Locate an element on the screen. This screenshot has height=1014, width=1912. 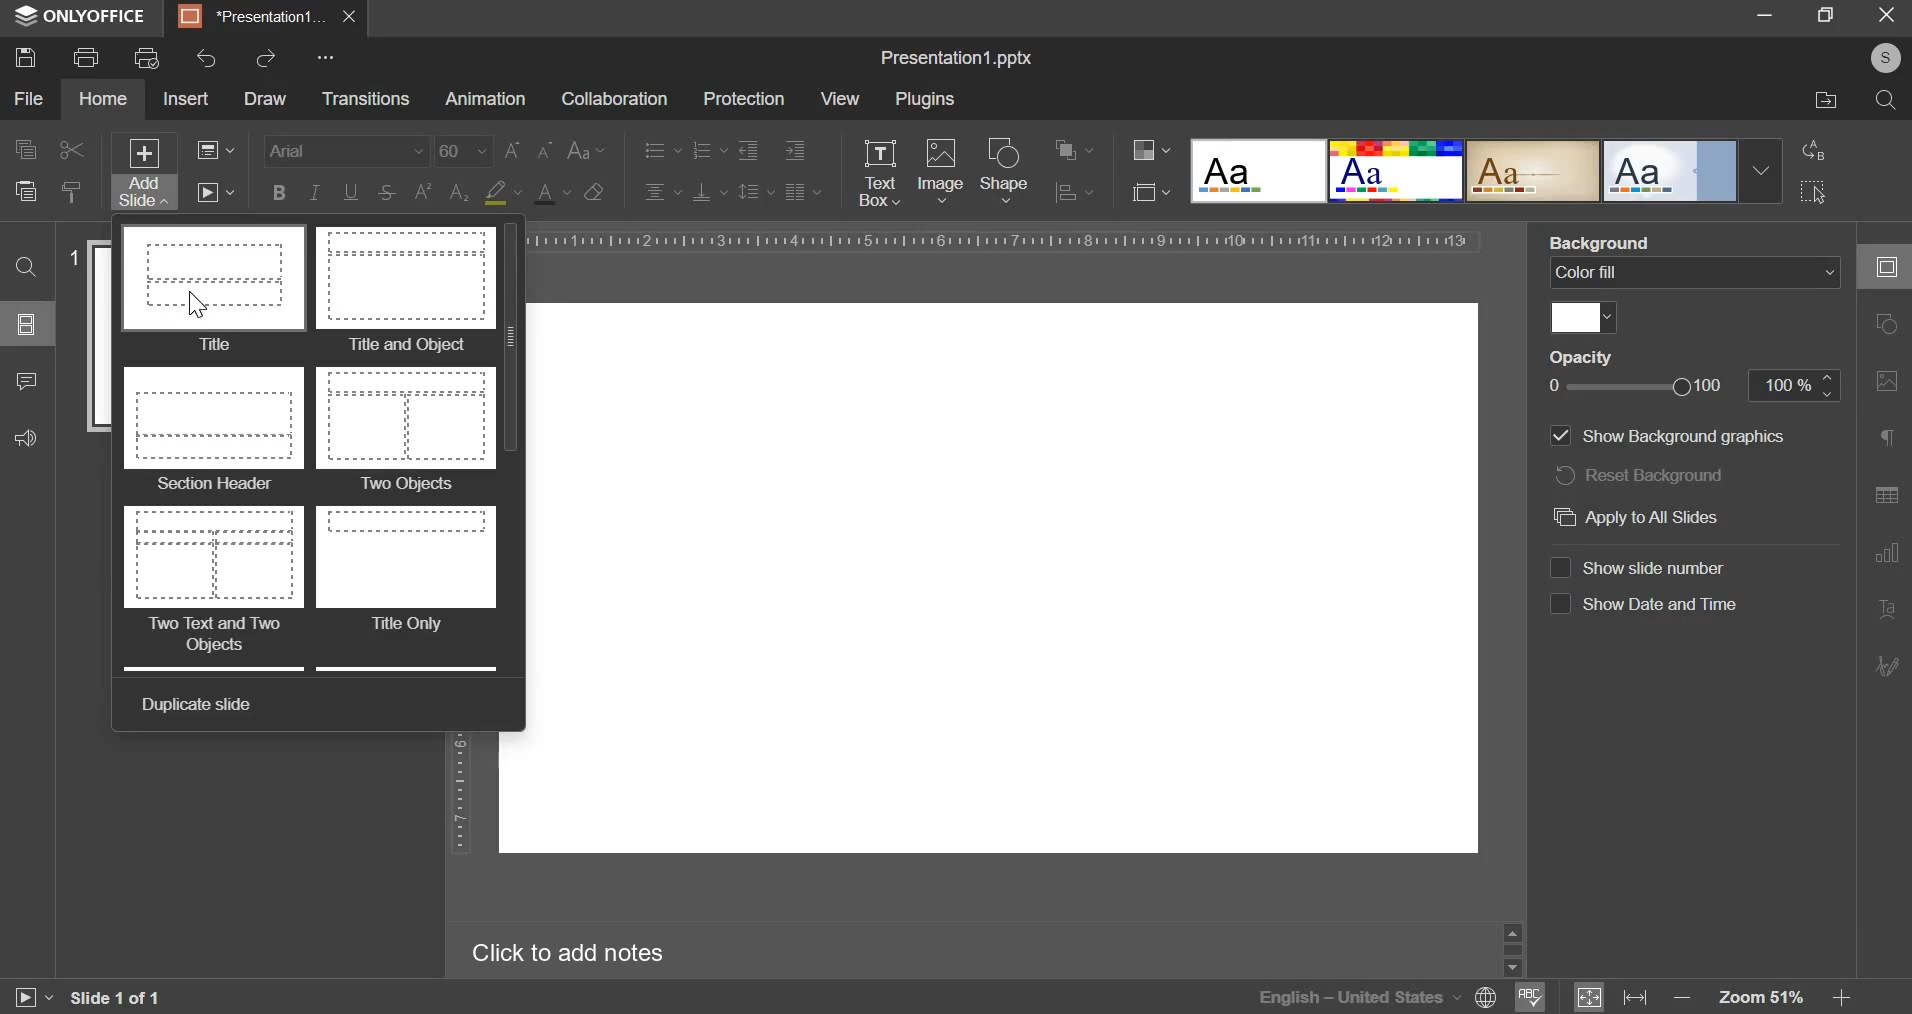
title and object is located at coordinates (405, 291).